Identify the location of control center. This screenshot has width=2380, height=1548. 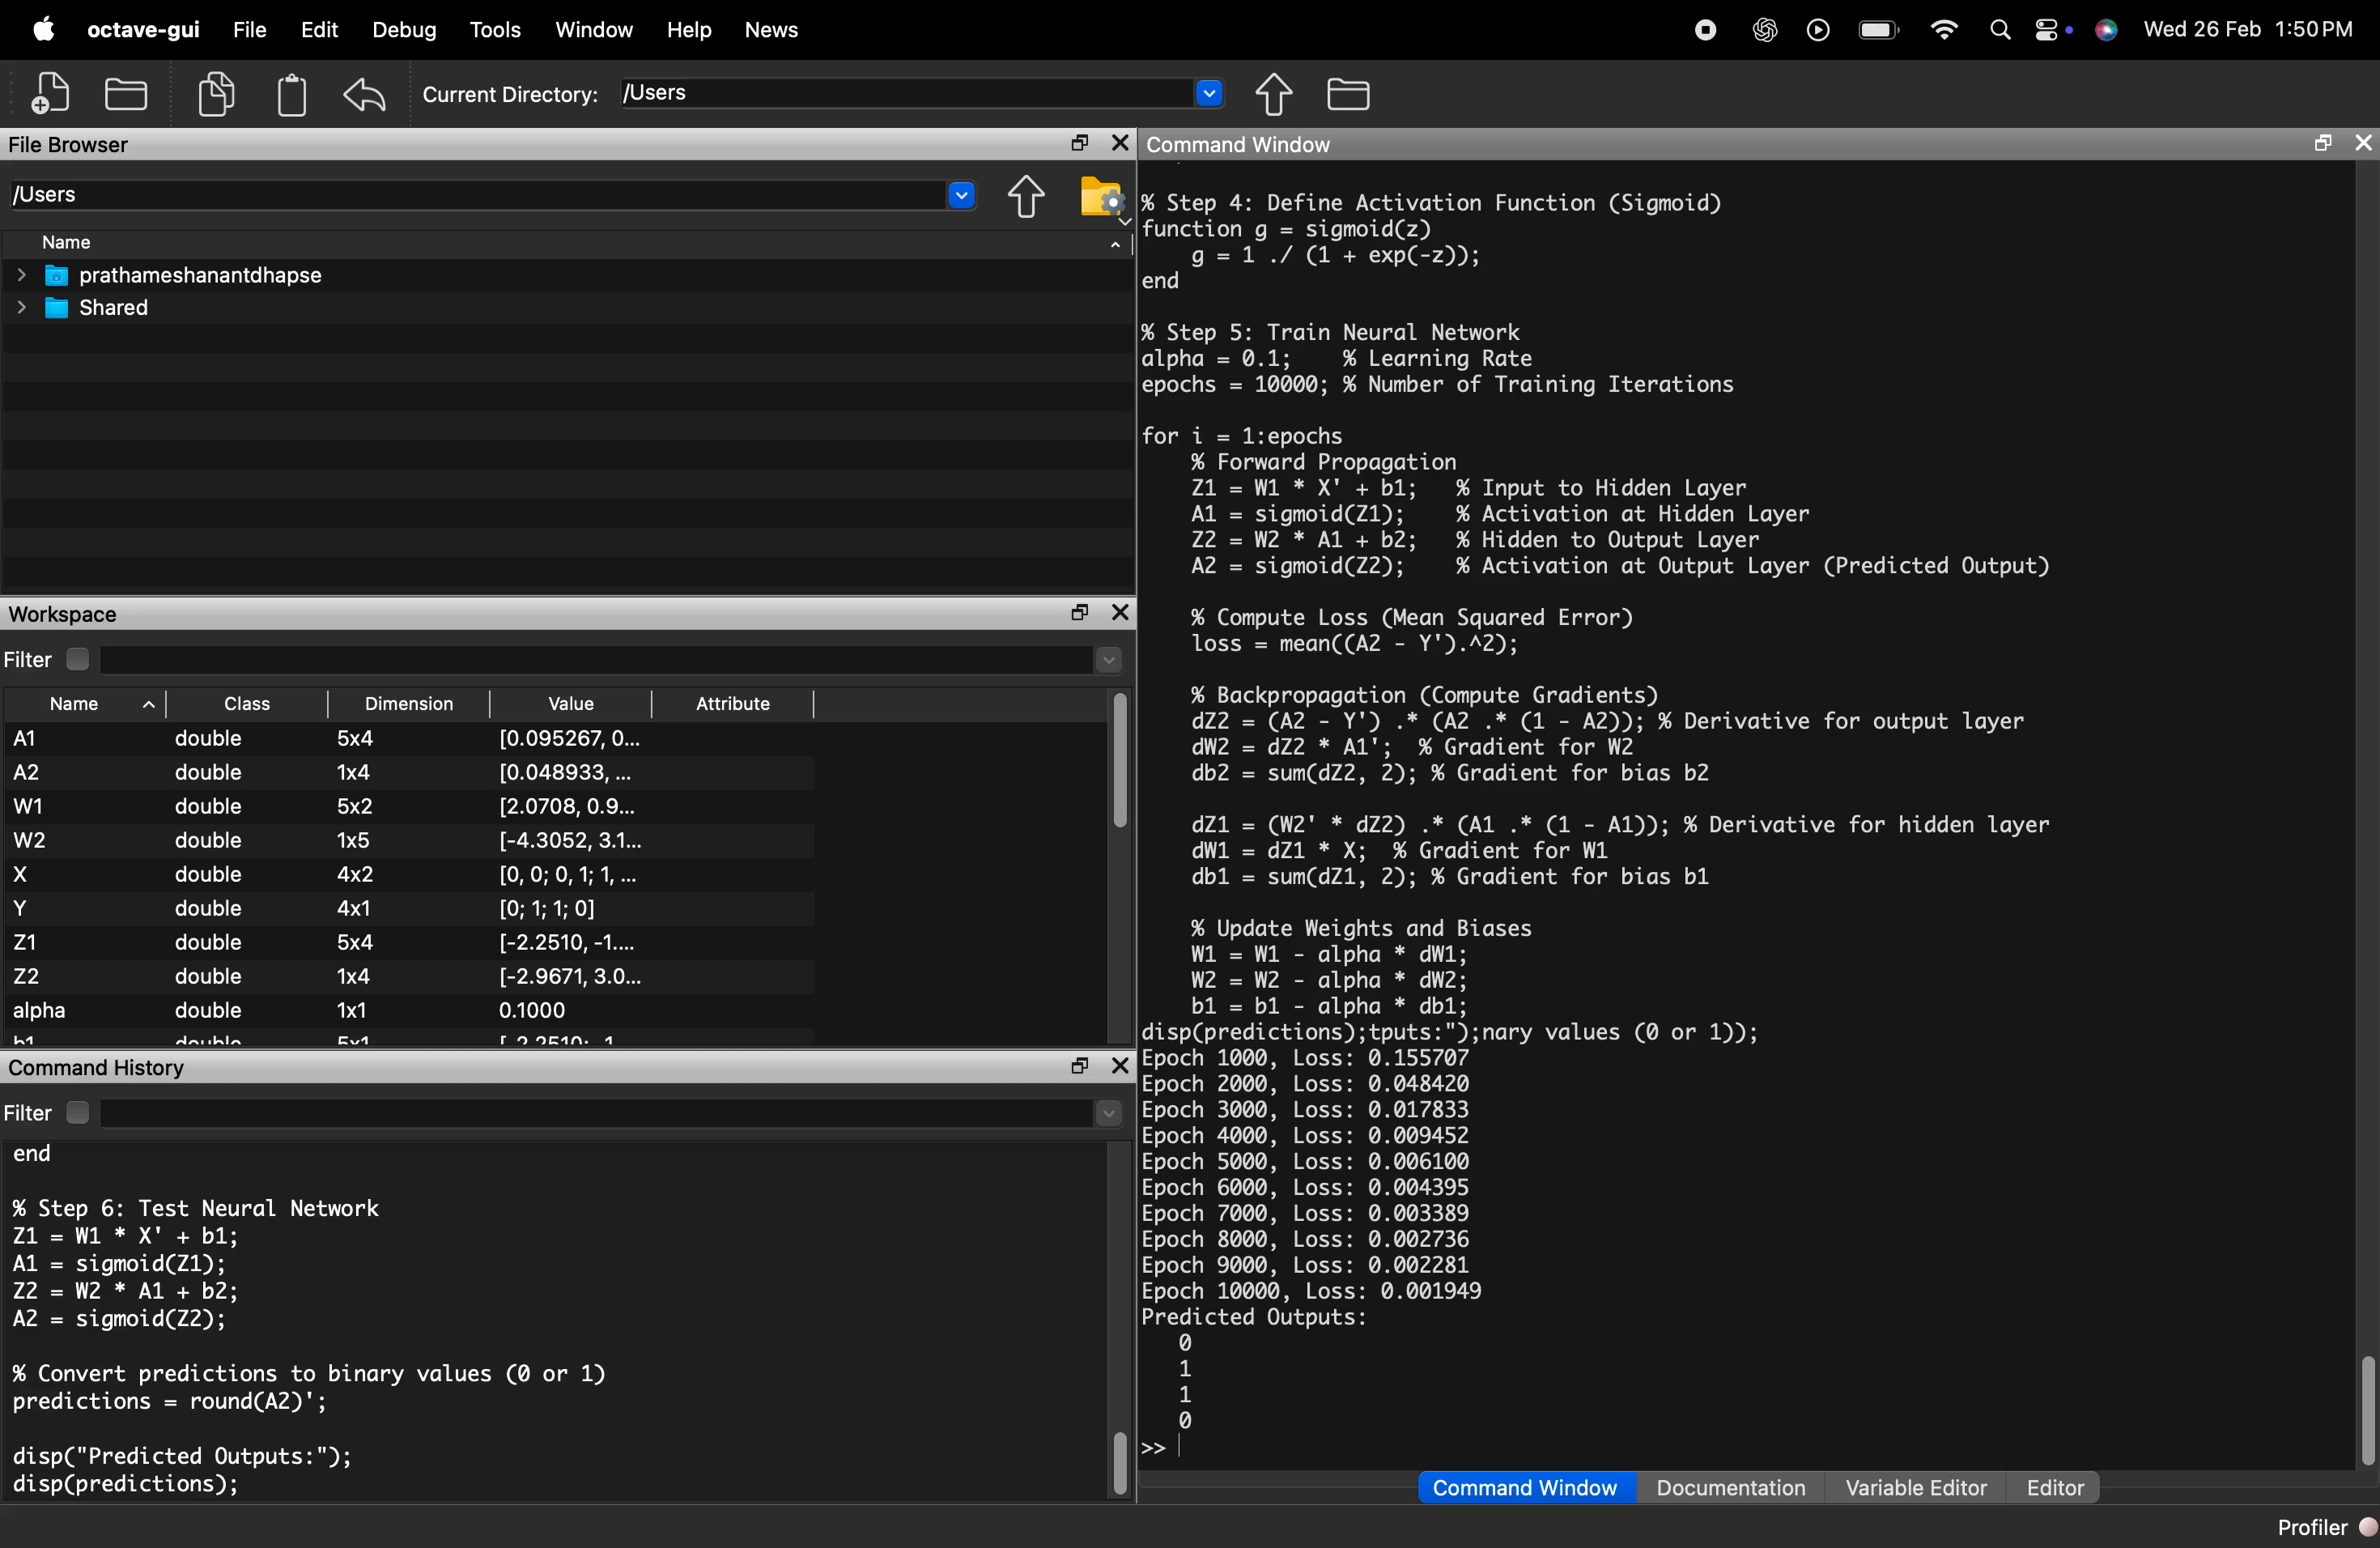
(2044, 28).